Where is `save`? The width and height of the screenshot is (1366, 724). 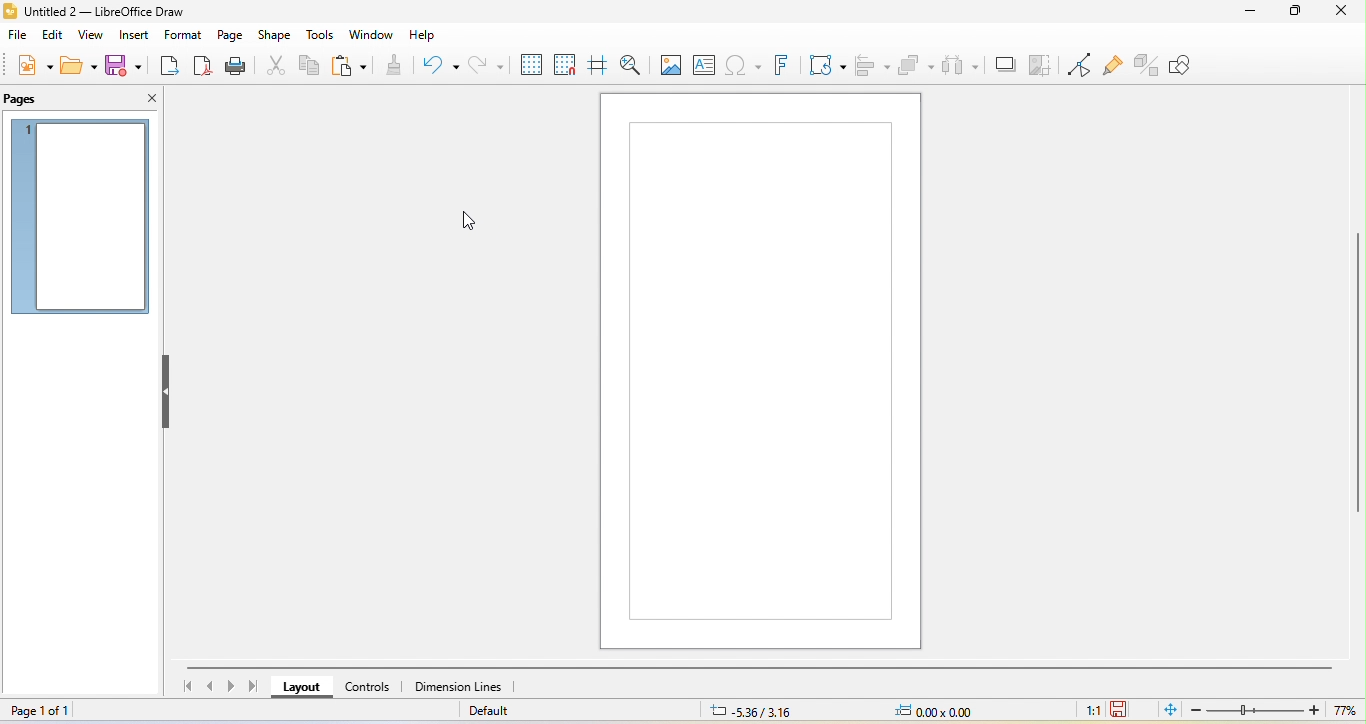
save is located at coordinates (127, 64).